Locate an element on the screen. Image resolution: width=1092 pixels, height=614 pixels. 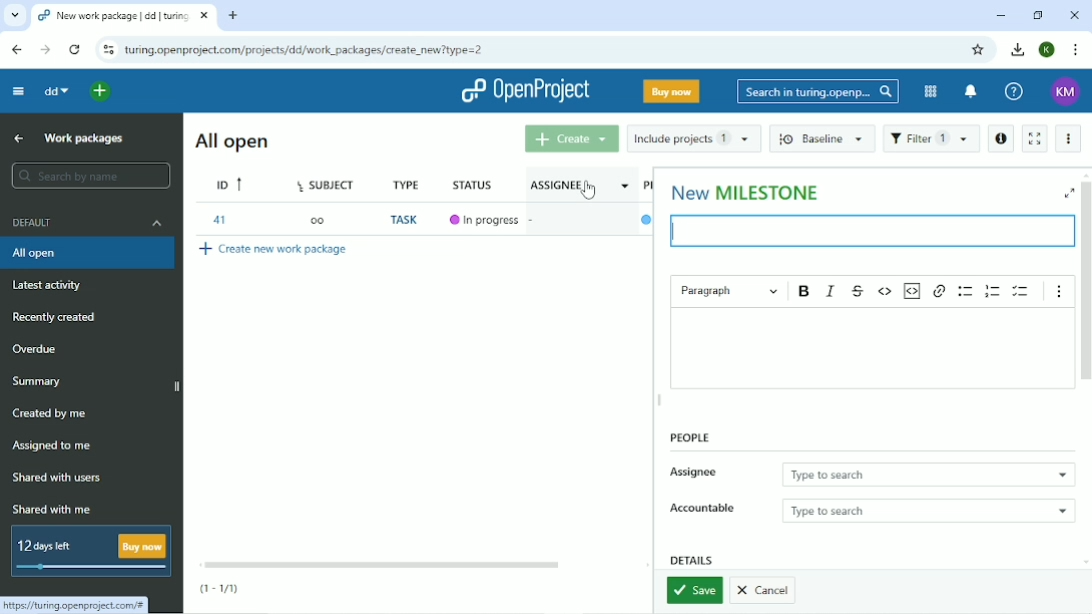
Search is located at coordinates (818, 93).